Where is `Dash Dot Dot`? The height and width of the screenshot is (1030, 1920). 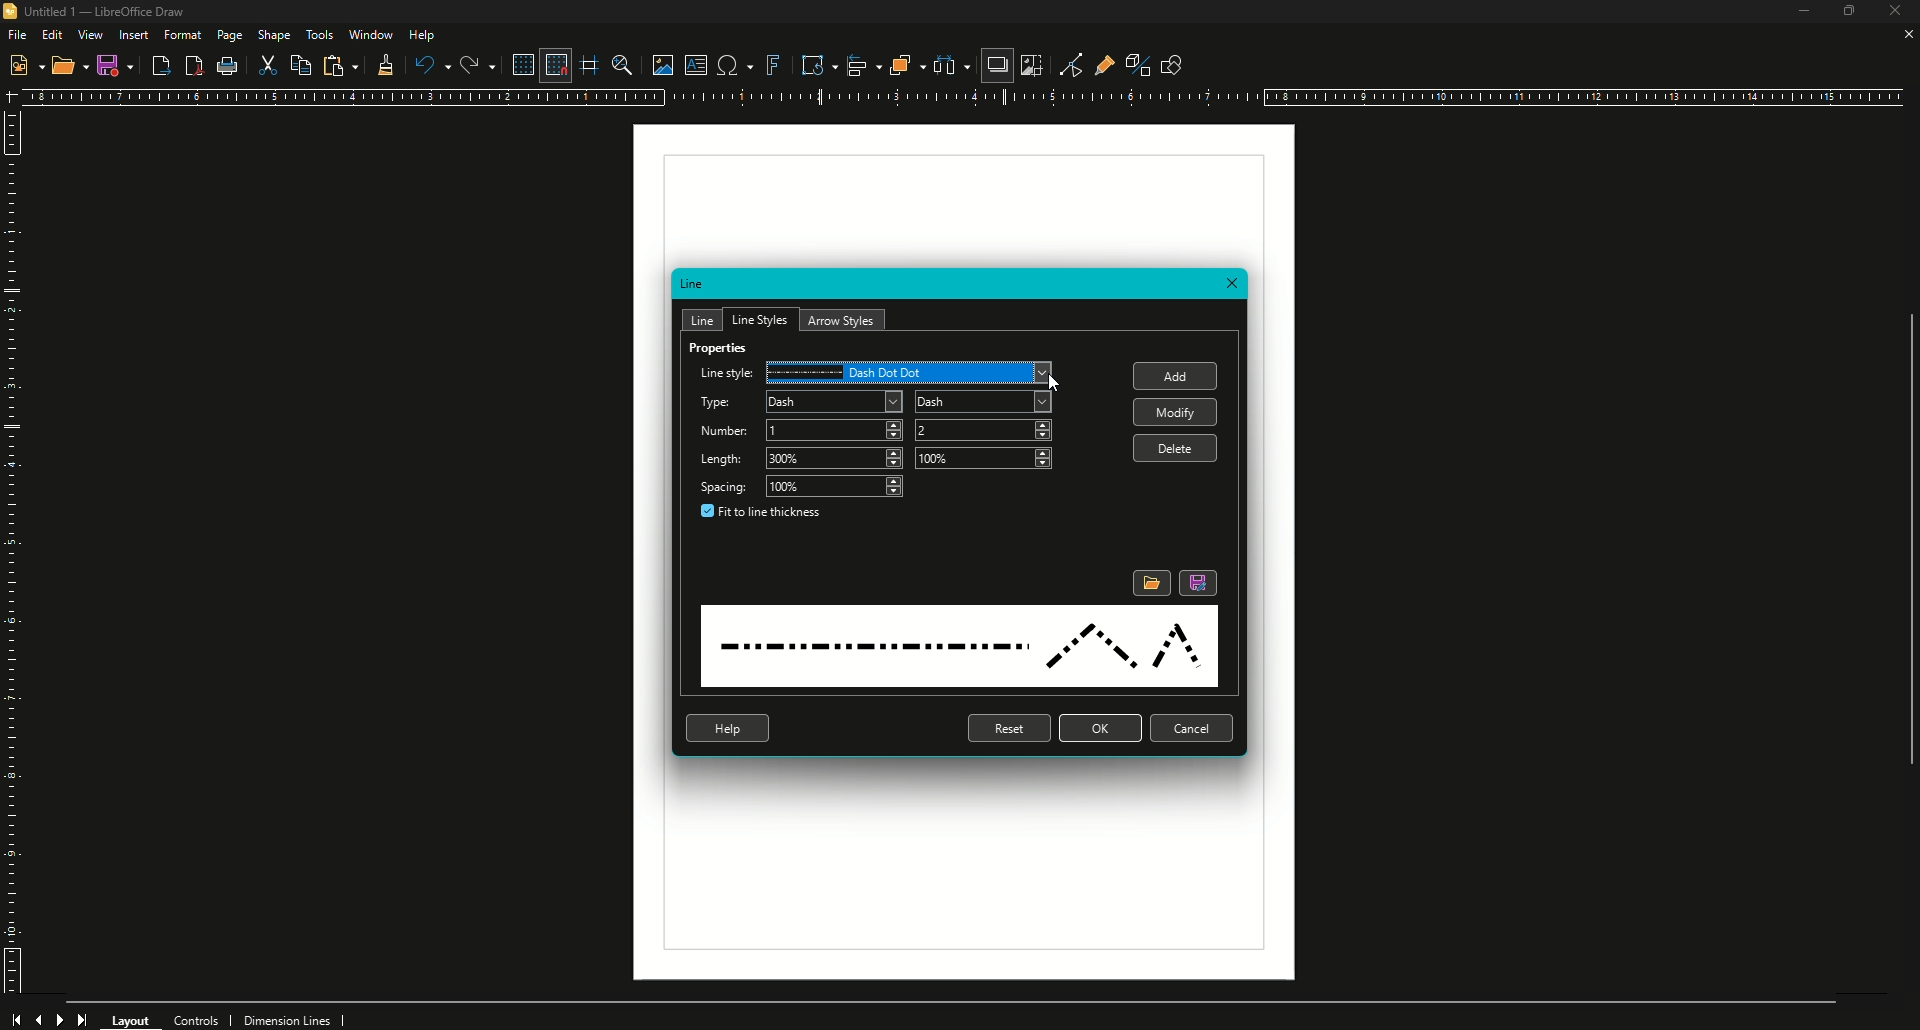
Dash Dot Dot is located at coordinates (914, 371).